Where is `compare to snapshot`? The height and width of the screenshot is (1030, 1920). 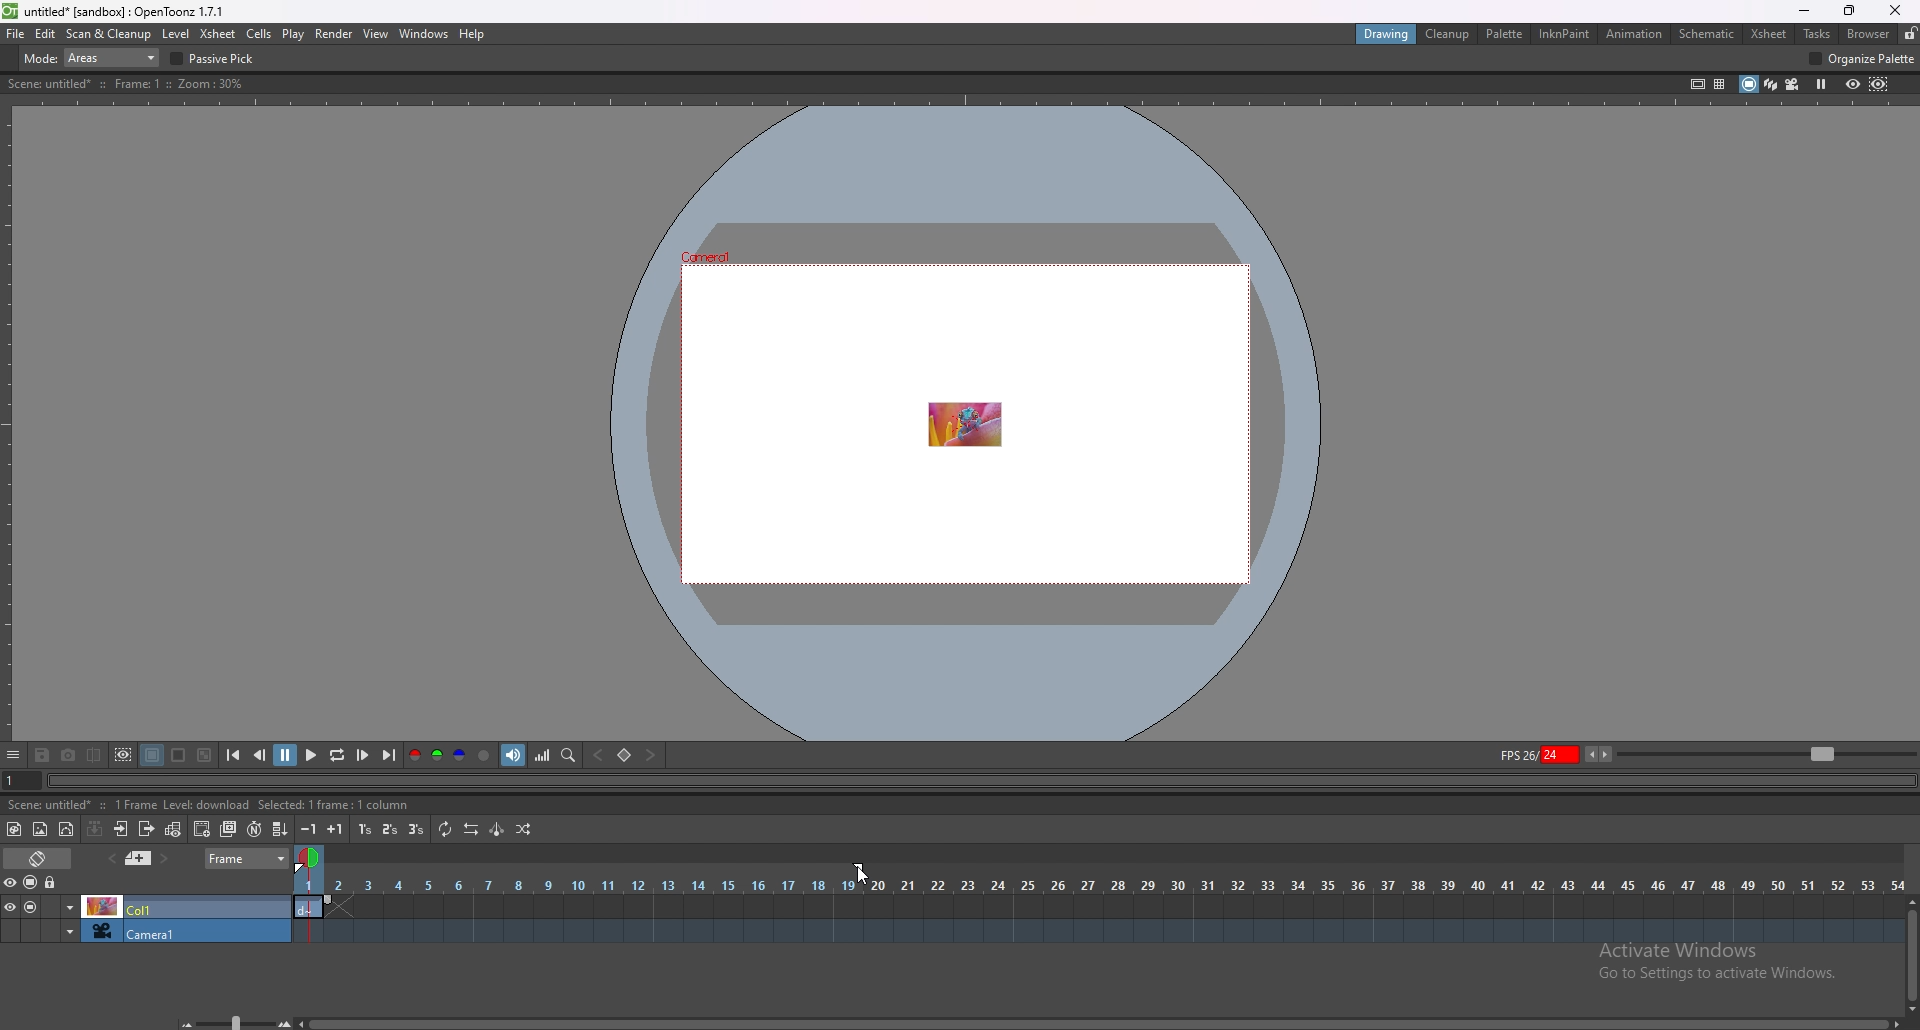 compare to snapshot is located at coordinates (94, 755).